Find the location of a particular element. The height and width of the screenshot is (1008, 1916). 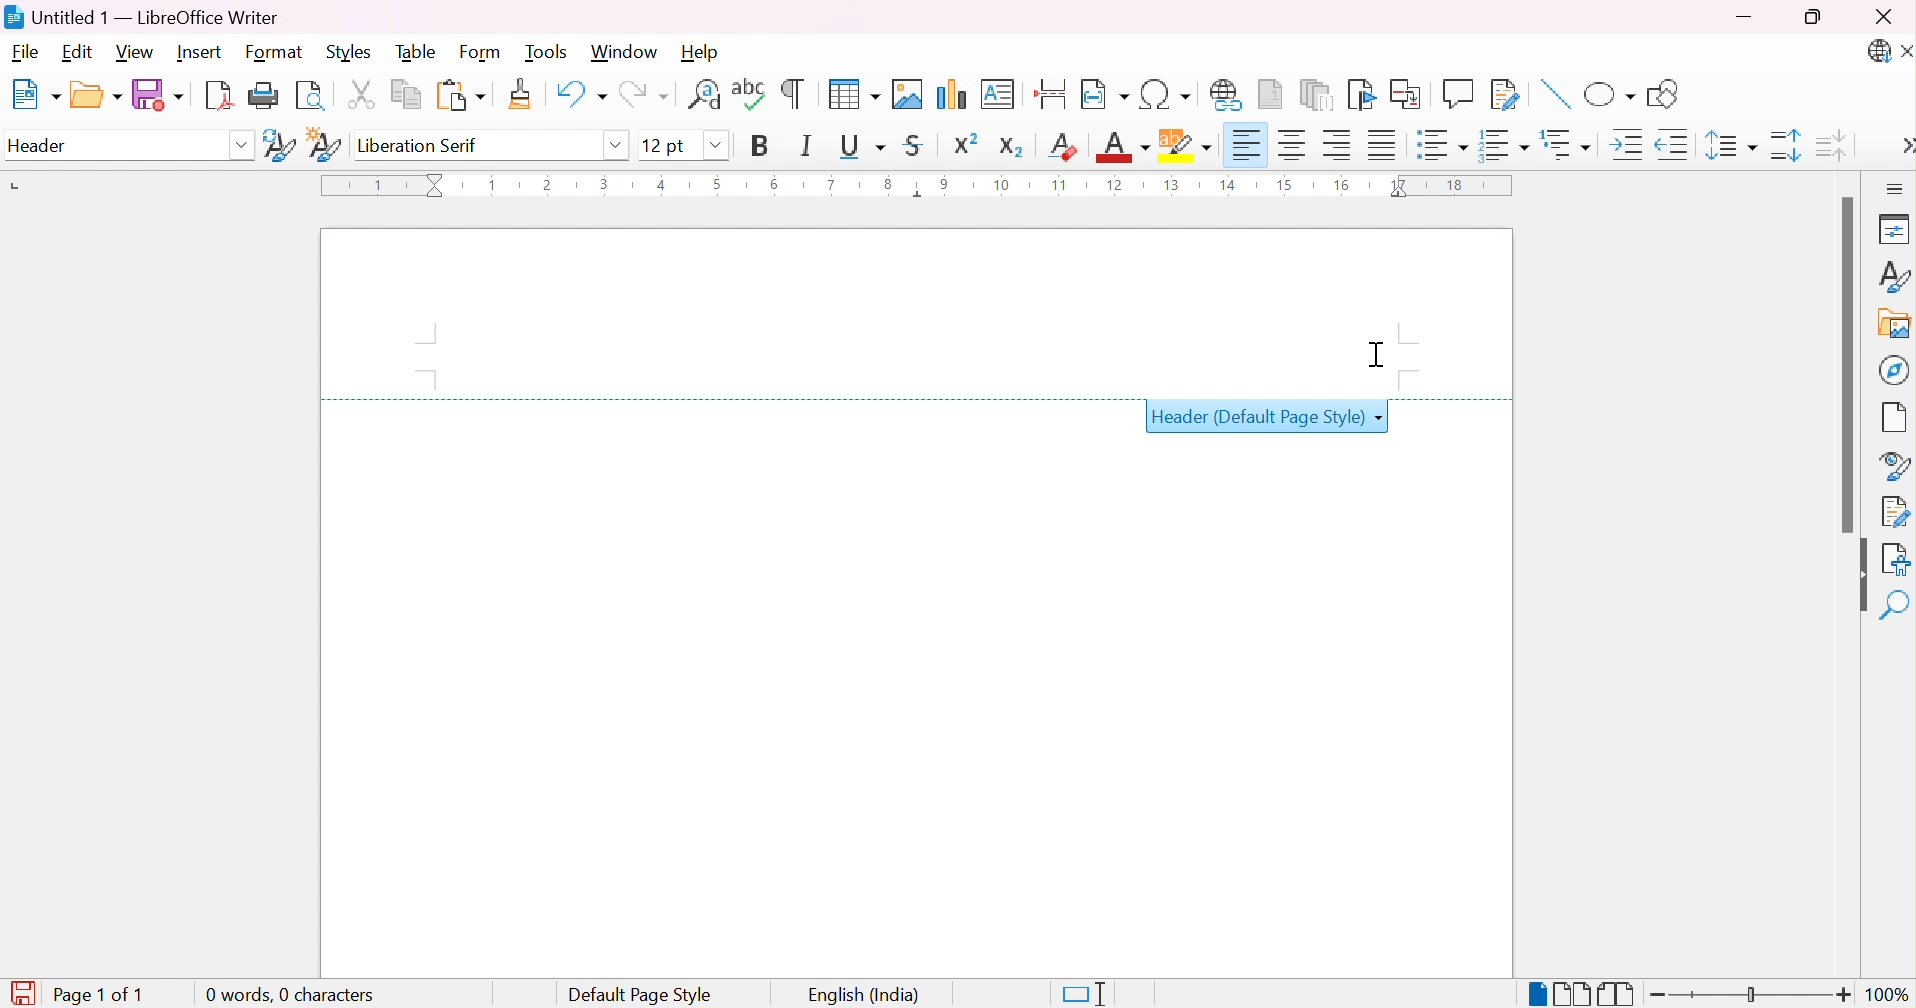

File is located at coordinates (24, 53).